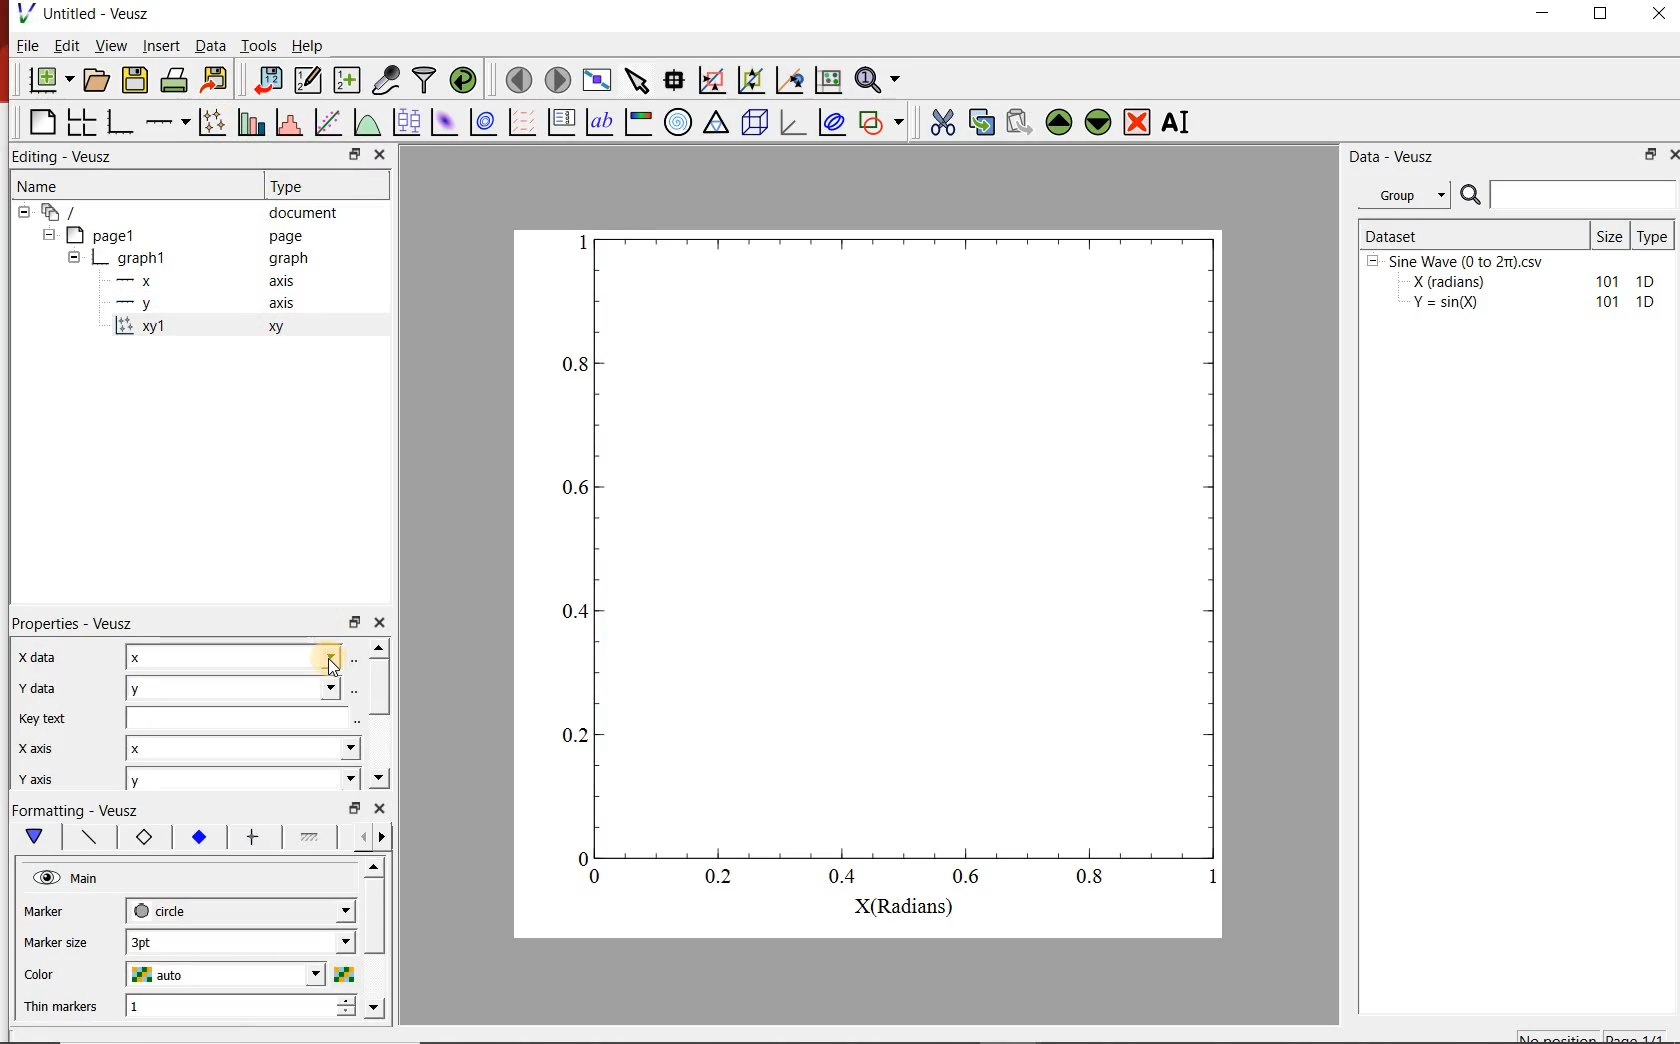 This screenshot has height=1044, width=1680. I want to click on reload linked datasets, so click(466, 80).